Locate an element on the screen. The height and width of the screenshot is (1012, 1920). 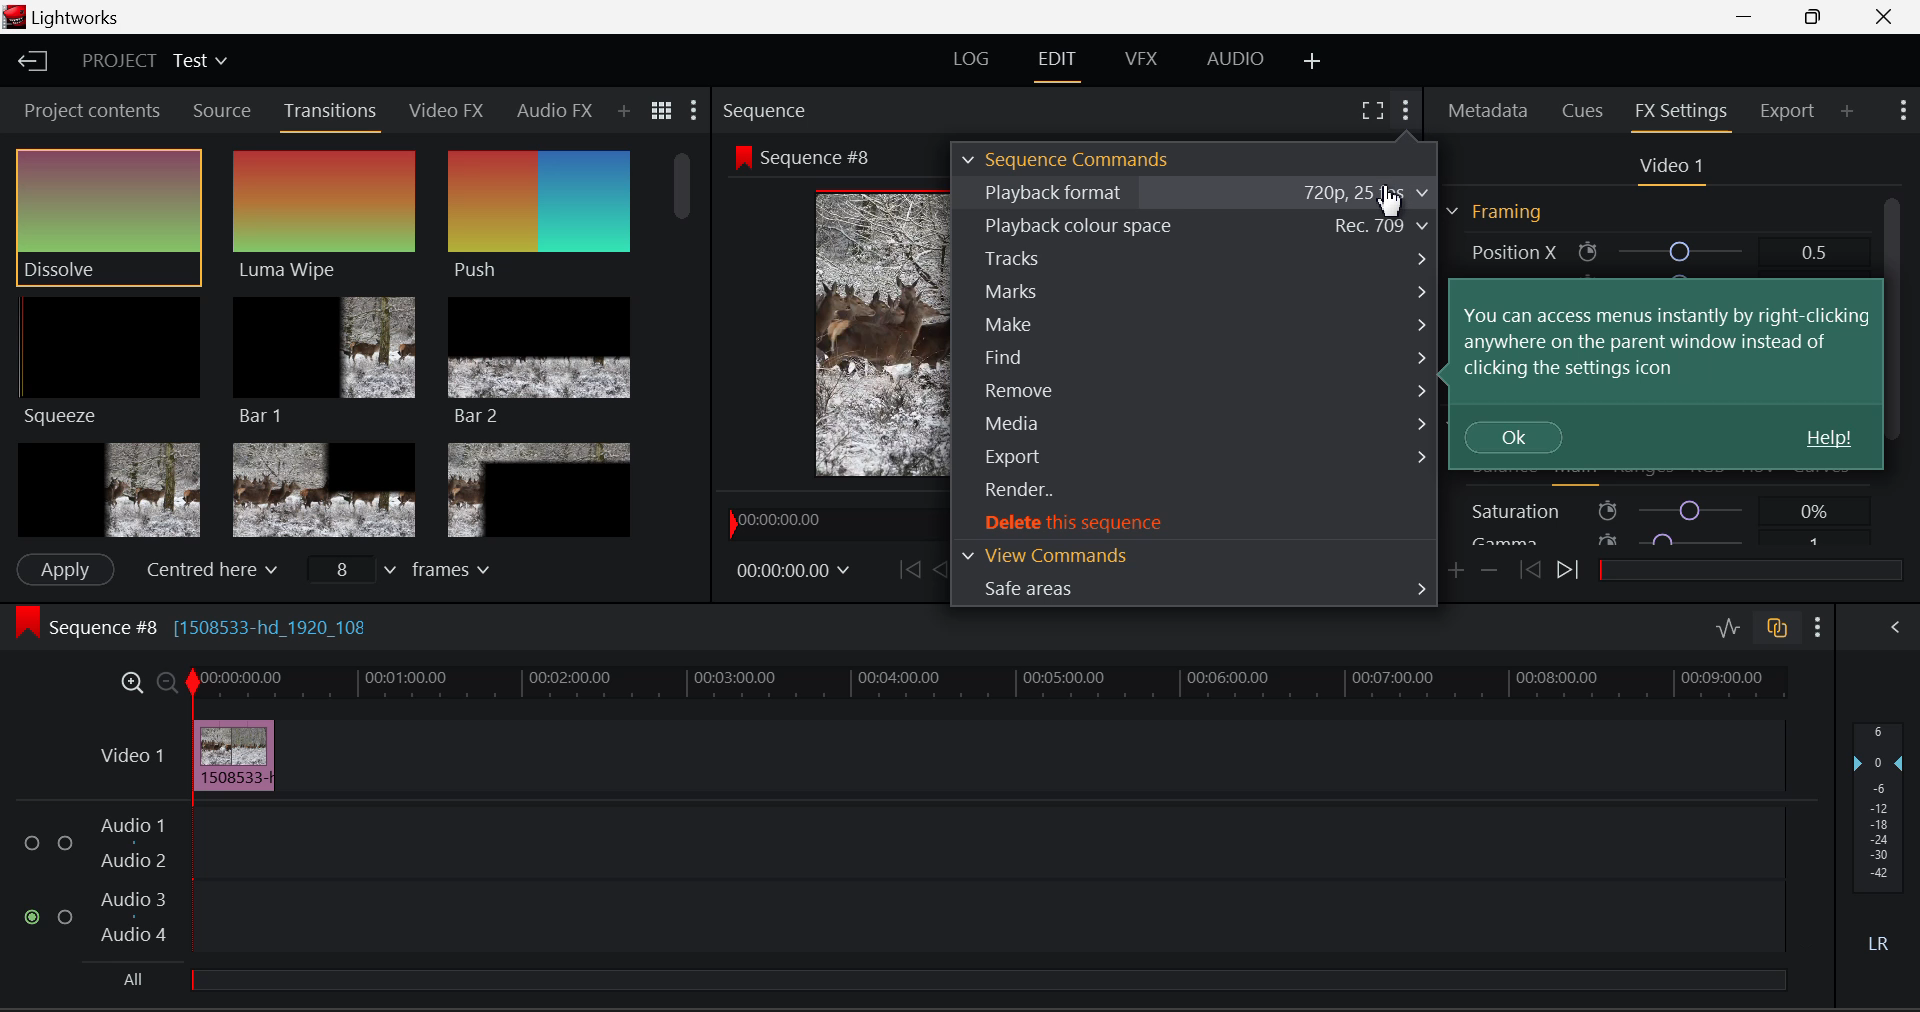
Restore Down is located at coordinates (1751, 17).